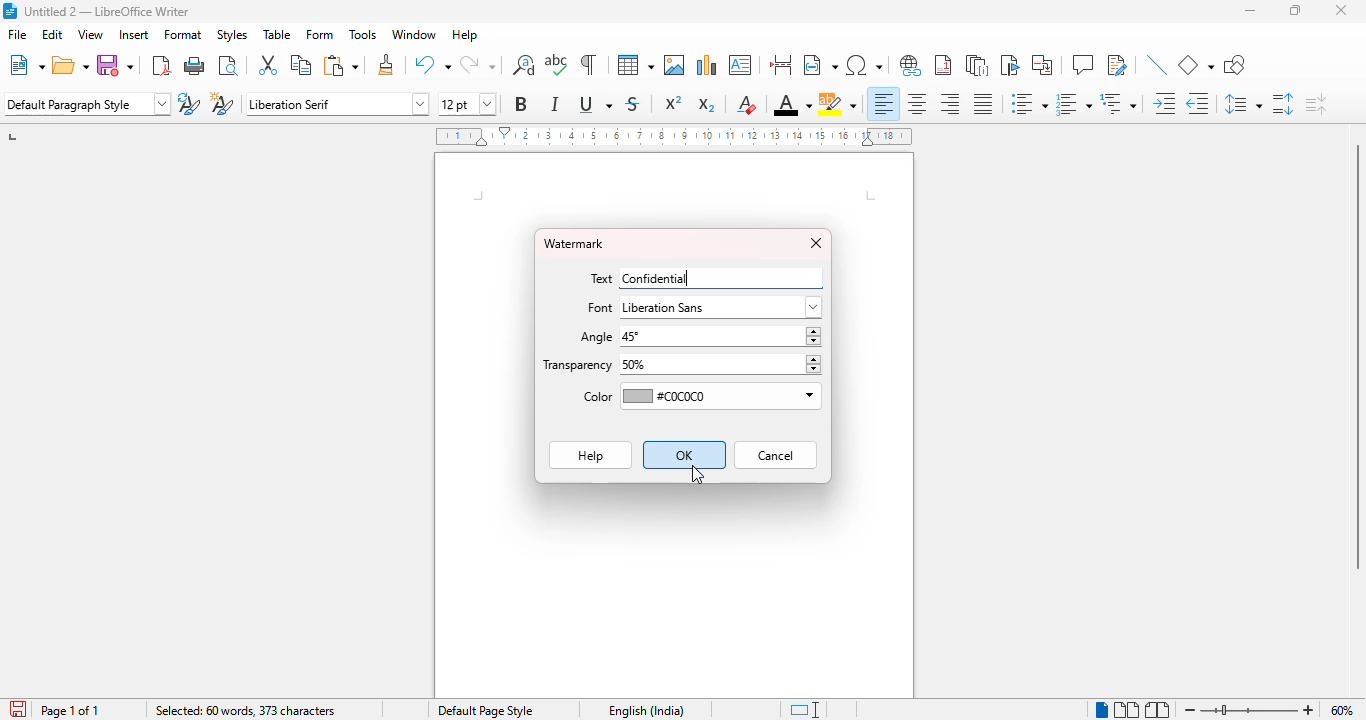 The width and height of the screenshot is (1366, 720). I want to click on font color, so click(792, 106).